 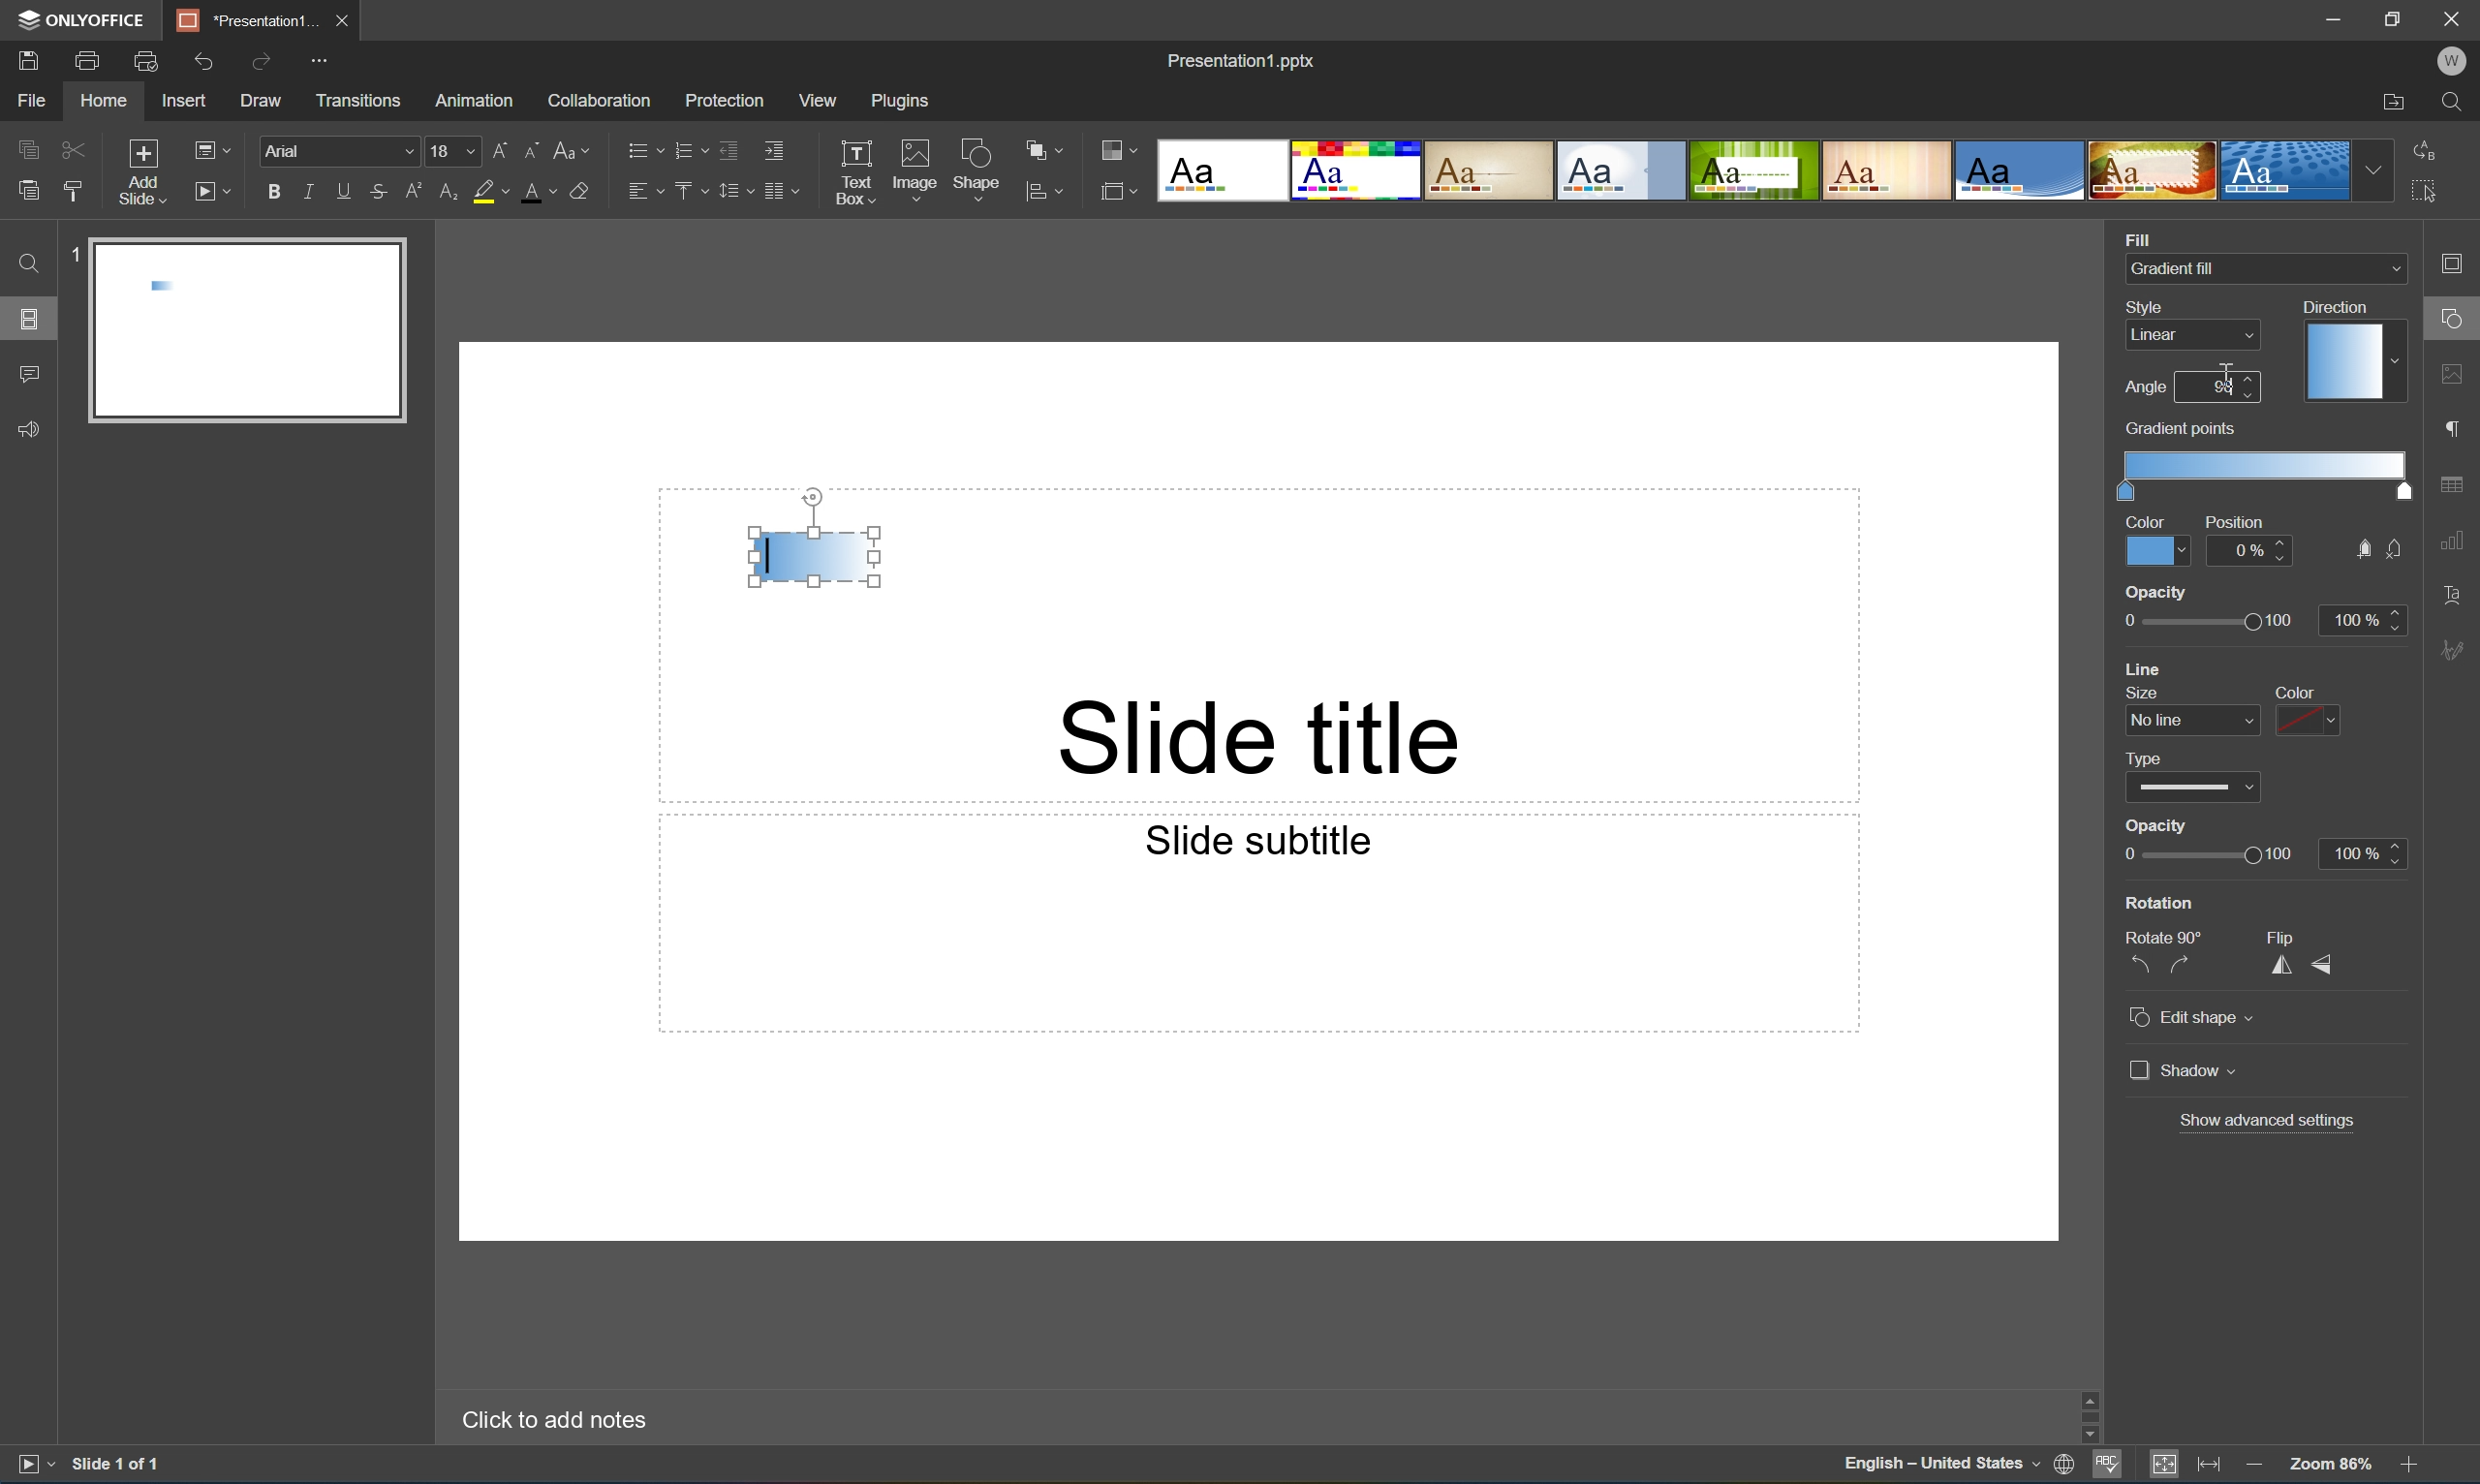 I want to click on Protection, so click(x=722, y=99).